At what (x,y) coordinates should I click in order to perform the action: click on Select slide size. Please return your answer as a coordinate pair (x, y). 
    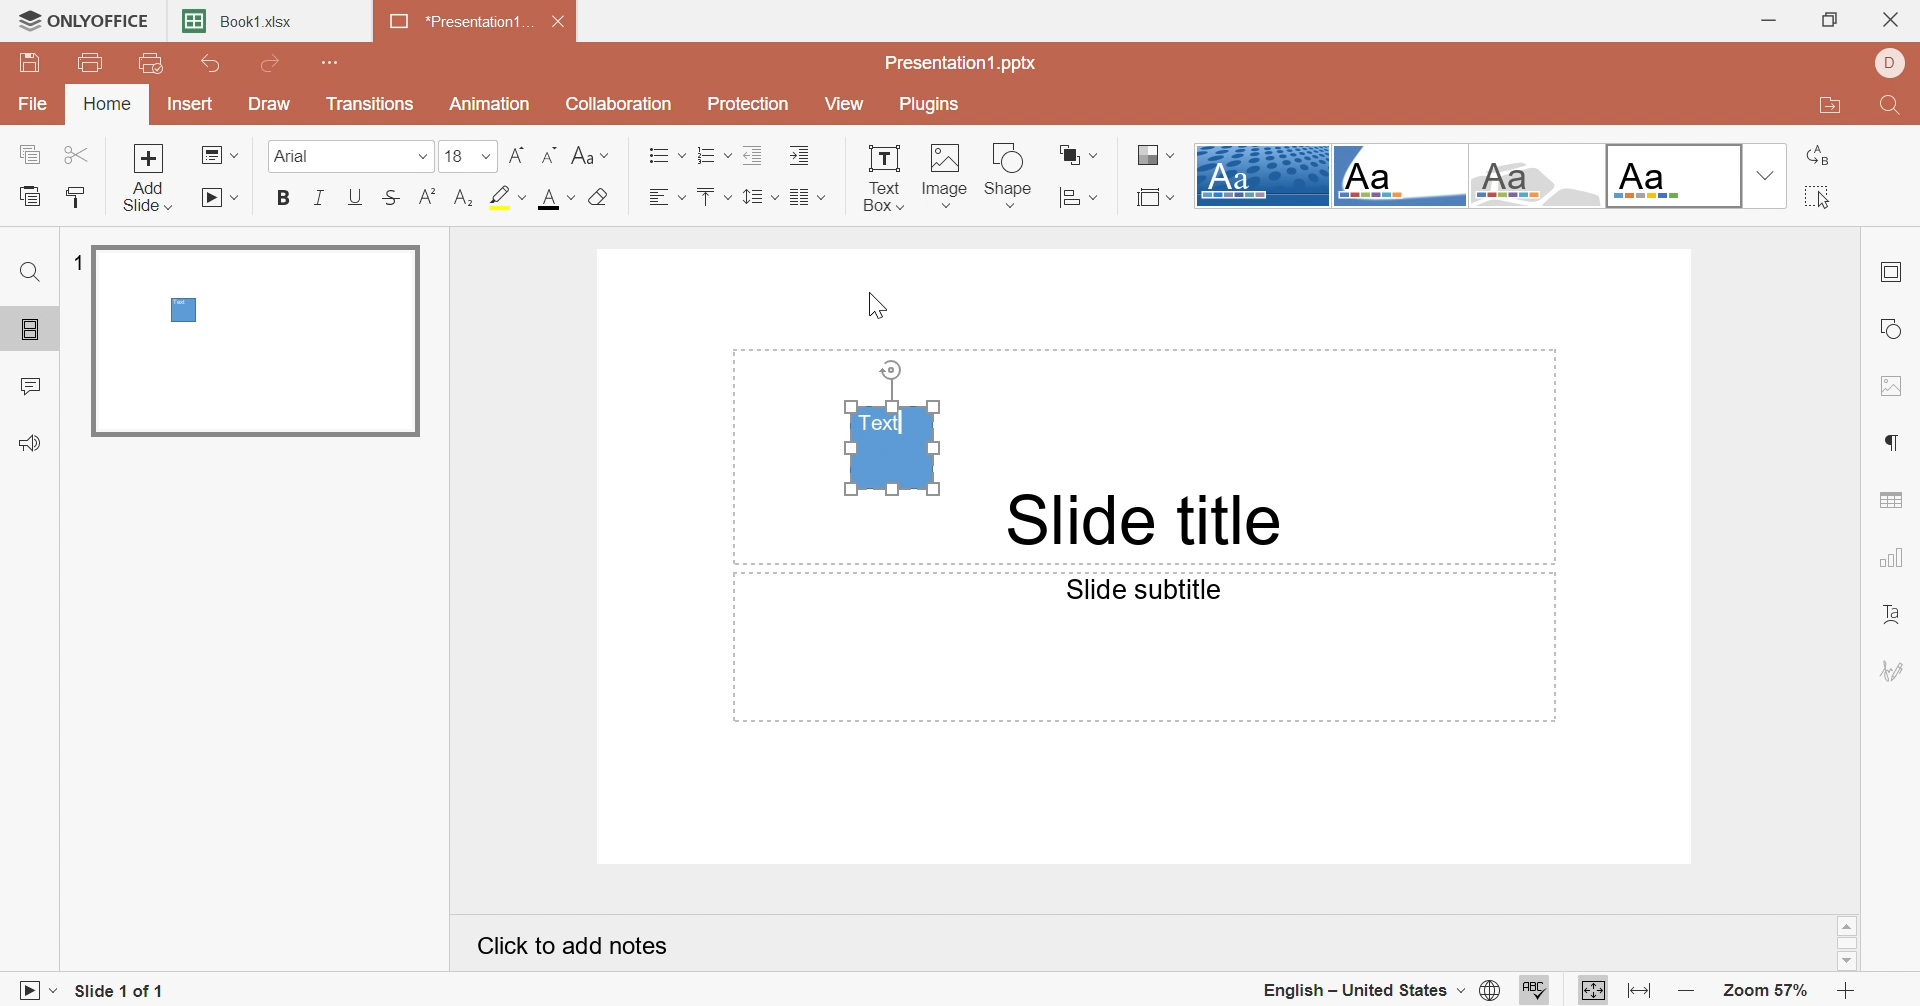
    Looking at the image, I should click on (1153, 200).